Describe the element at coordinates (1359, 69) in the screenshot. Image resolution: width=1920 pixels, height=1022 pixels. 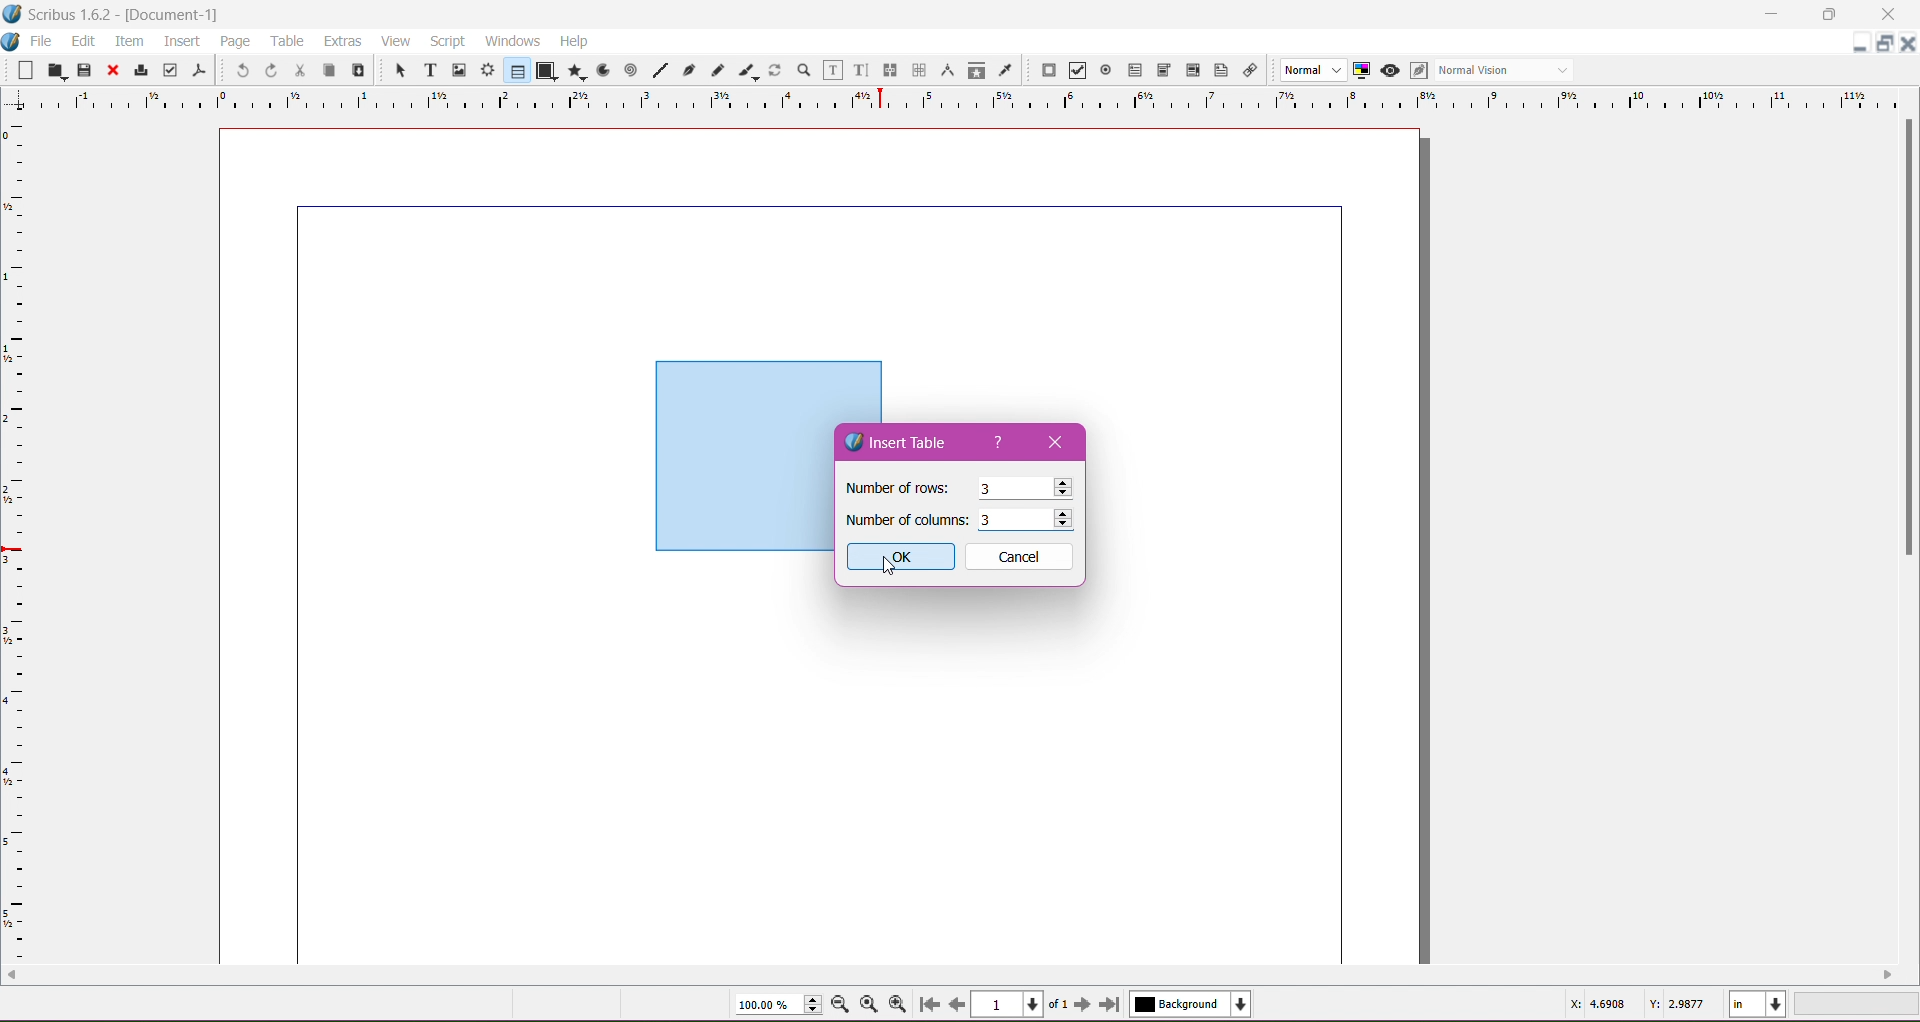
I see `Toggle Color Management System` at that location.